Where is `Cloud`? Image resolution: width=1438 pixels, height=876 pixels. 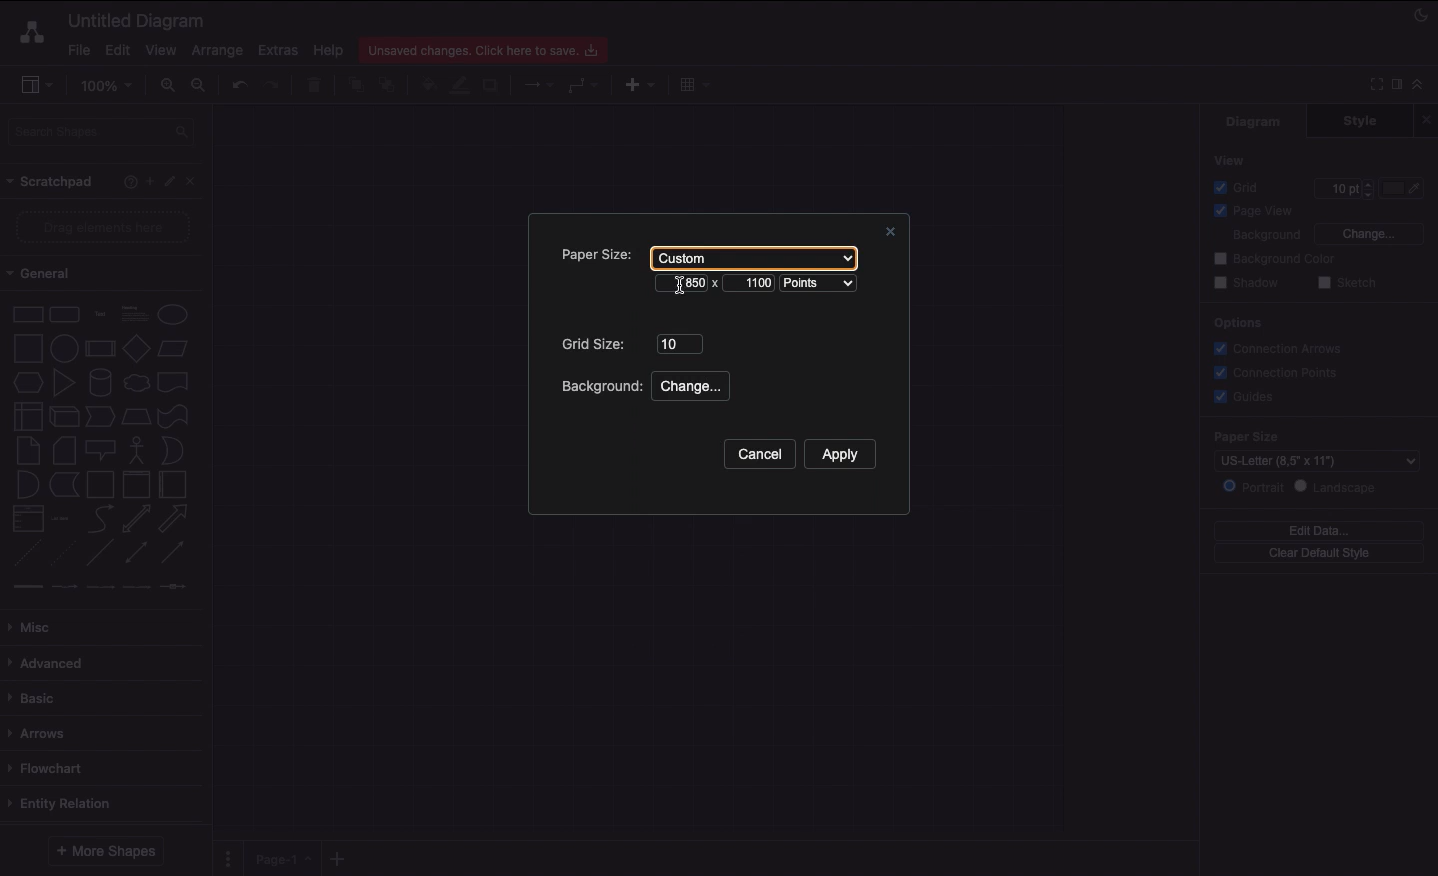
Cloud is located at coordinates (135, 383).